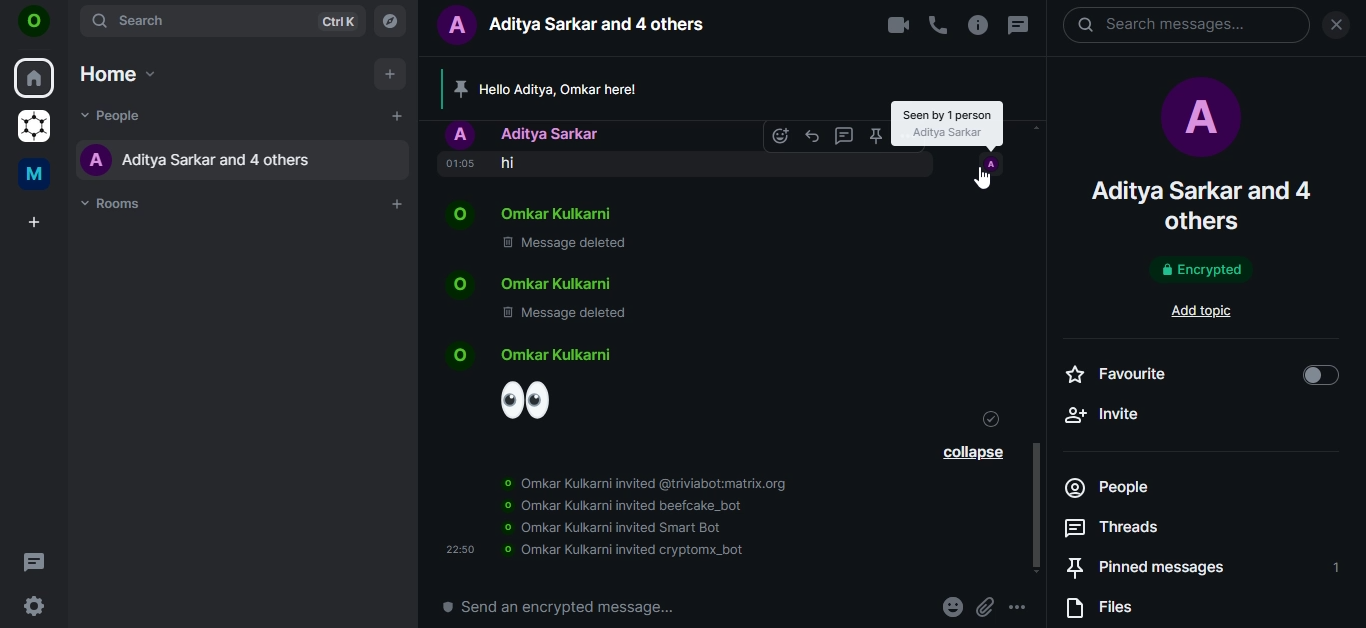 This screenshot has height=628, width=1366. Describe the element at coordinates (1134, 488) in the screenshot. I see `people` at that location.